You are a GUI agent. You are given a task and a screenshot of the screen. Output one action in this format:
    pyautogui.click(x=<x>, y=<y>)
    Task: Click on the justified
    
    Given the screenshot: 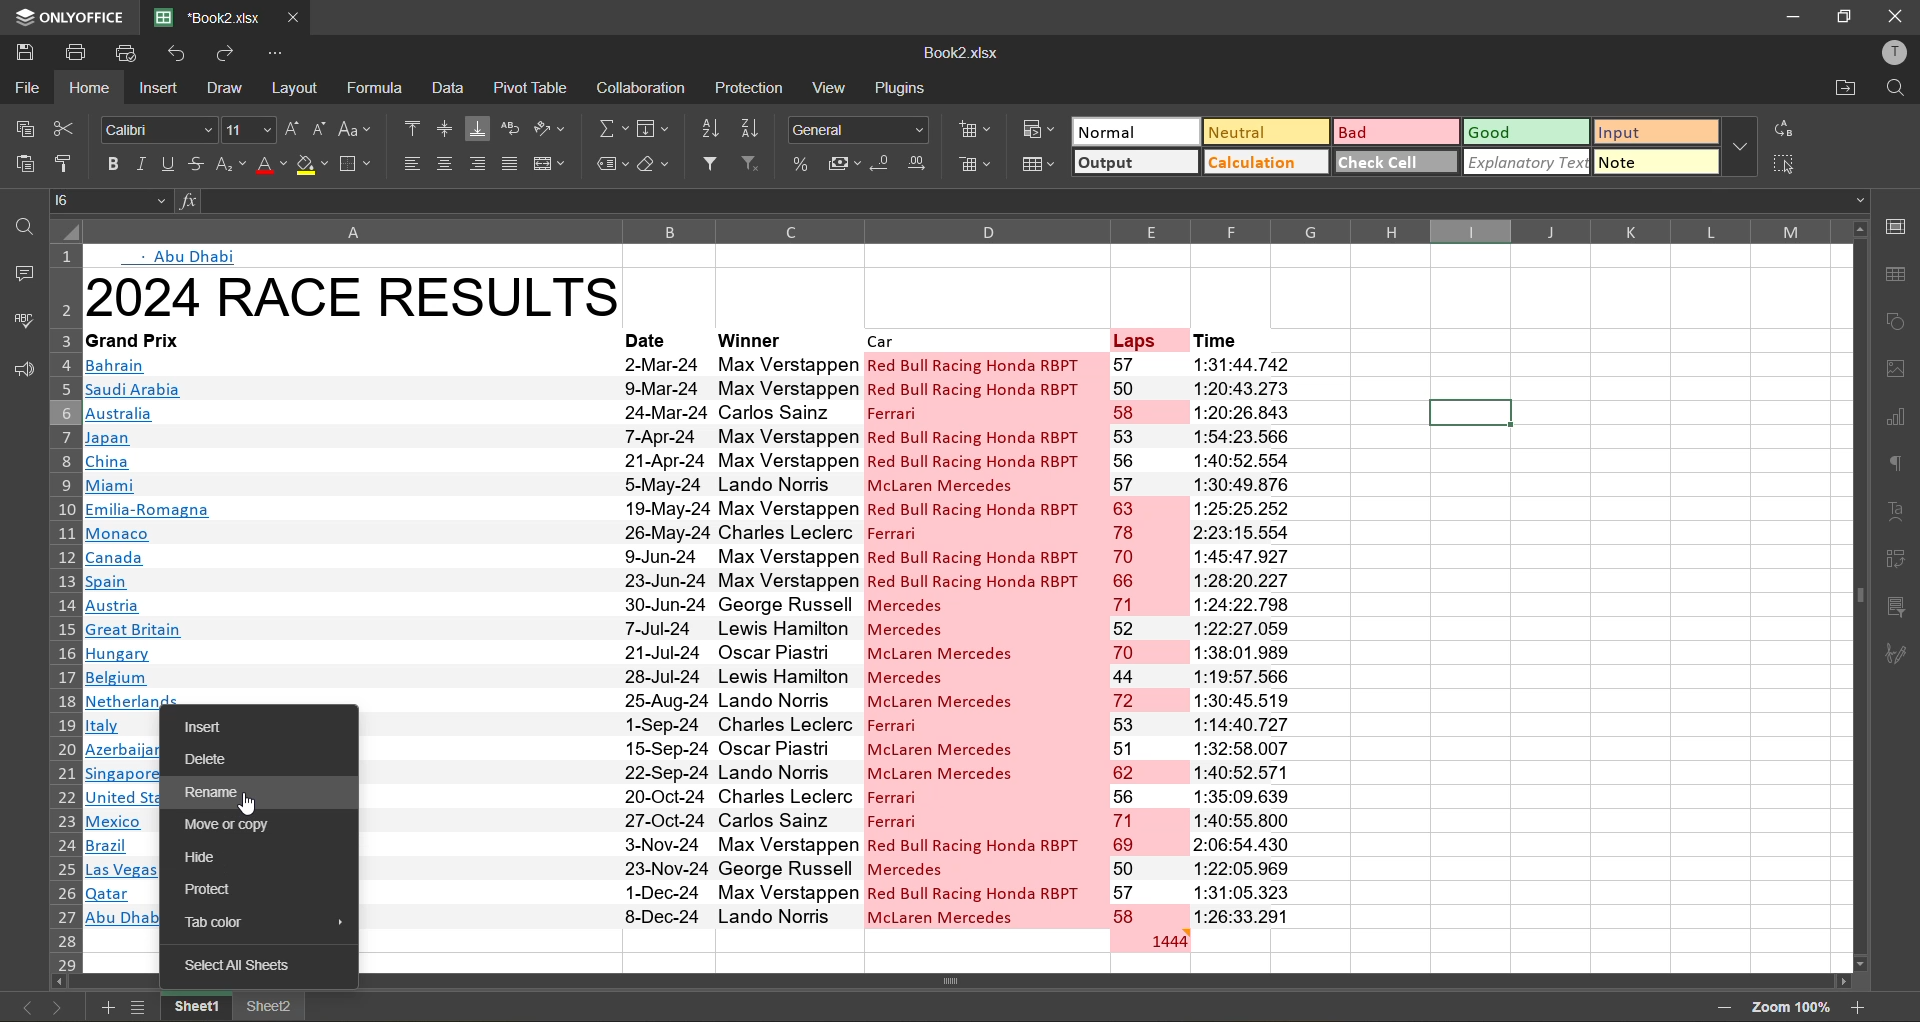 What is the action you would take?
    pyautogui.click(x=509, y=166)
    